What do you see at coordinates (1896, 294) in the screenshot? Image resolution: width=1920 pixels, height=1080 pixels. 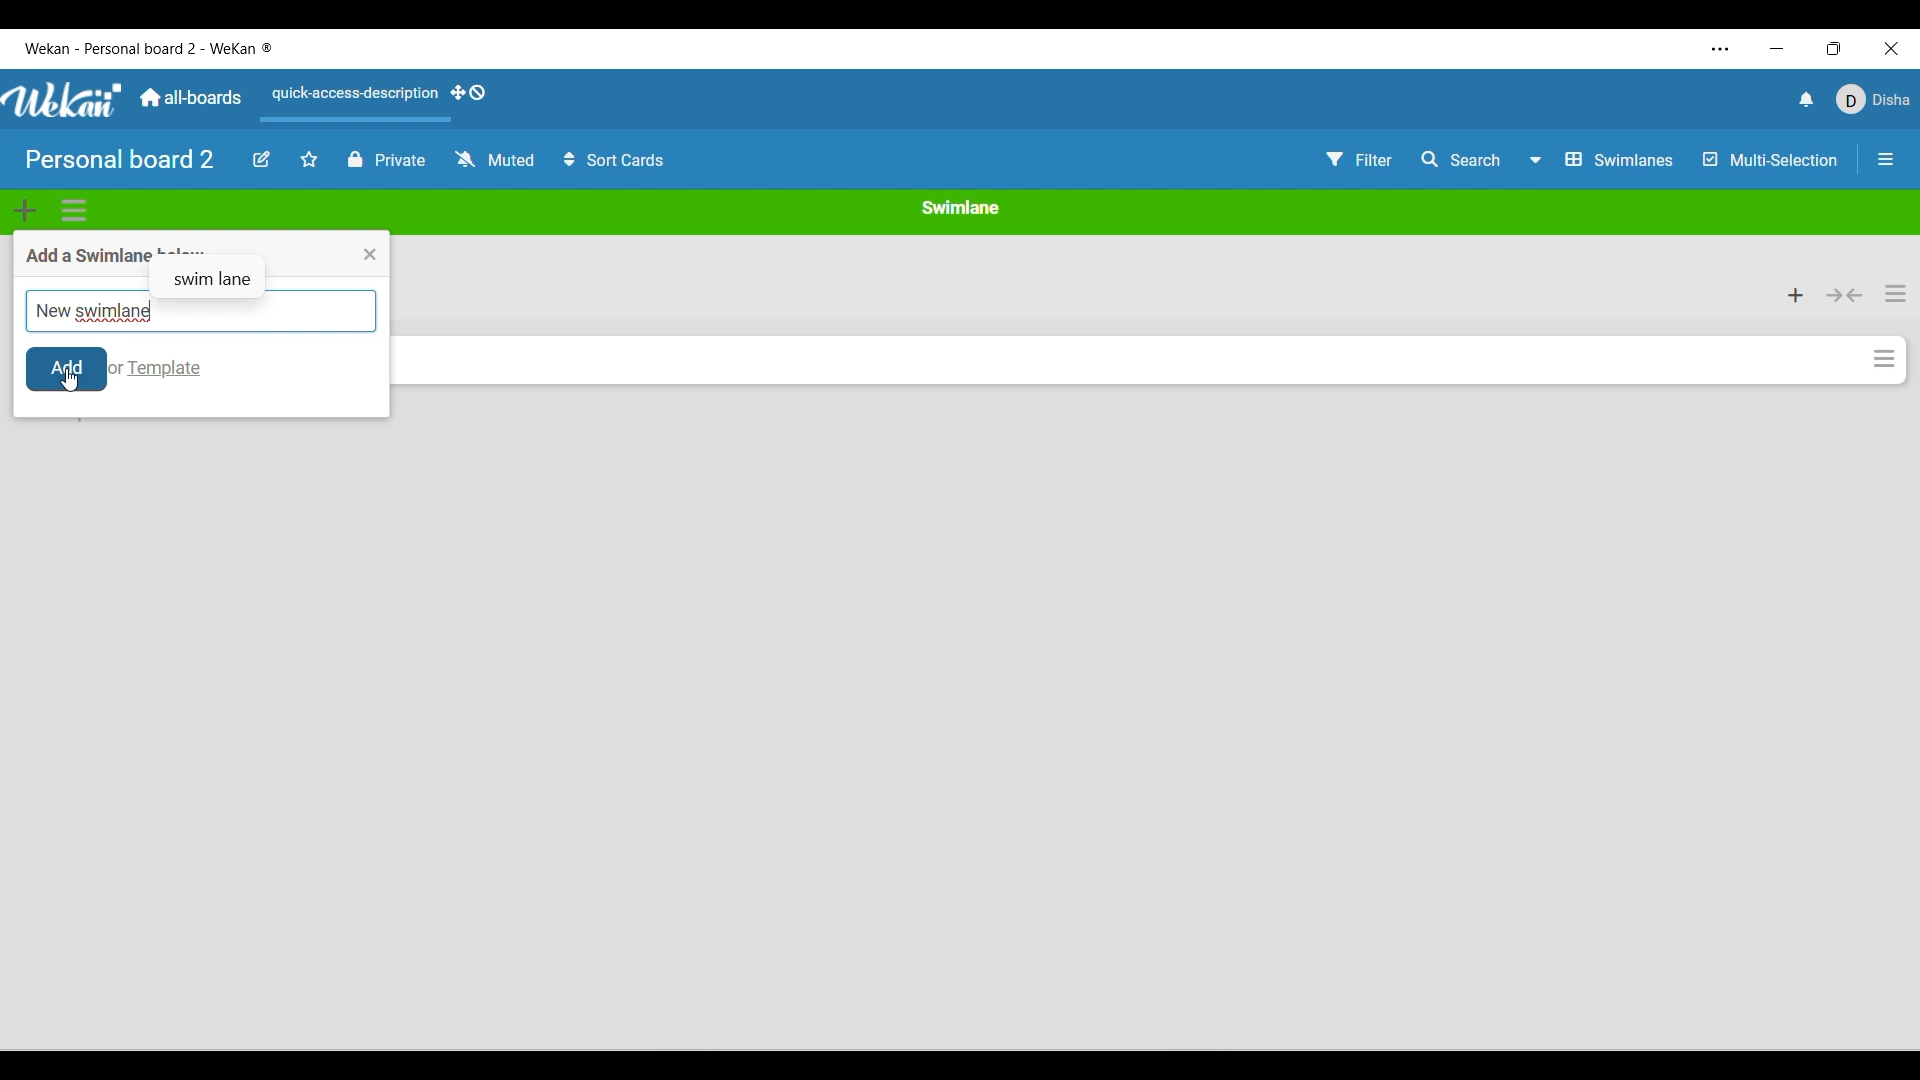 I see `List actions` at bounding box center [1896, 294].